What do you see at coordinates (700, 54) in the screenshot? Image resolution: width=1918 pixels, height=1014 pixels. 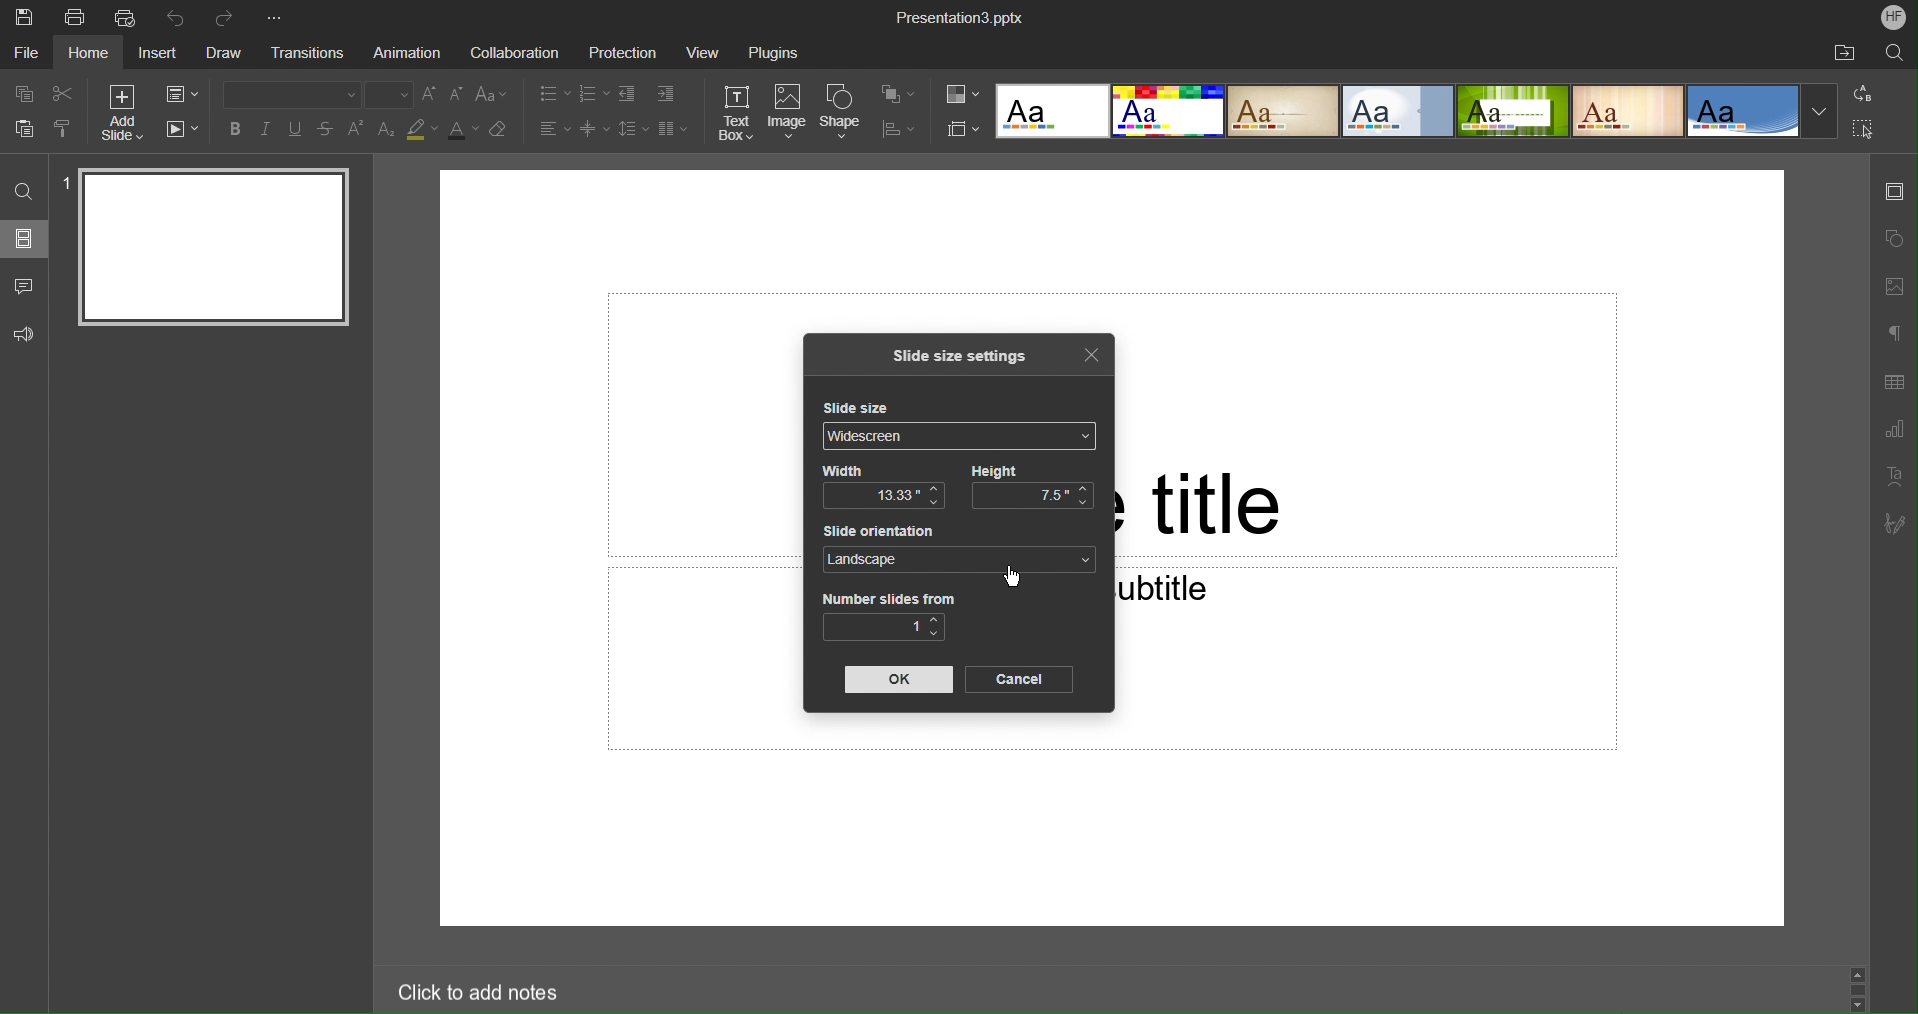 I see `View` at bounding box center [700, 54].